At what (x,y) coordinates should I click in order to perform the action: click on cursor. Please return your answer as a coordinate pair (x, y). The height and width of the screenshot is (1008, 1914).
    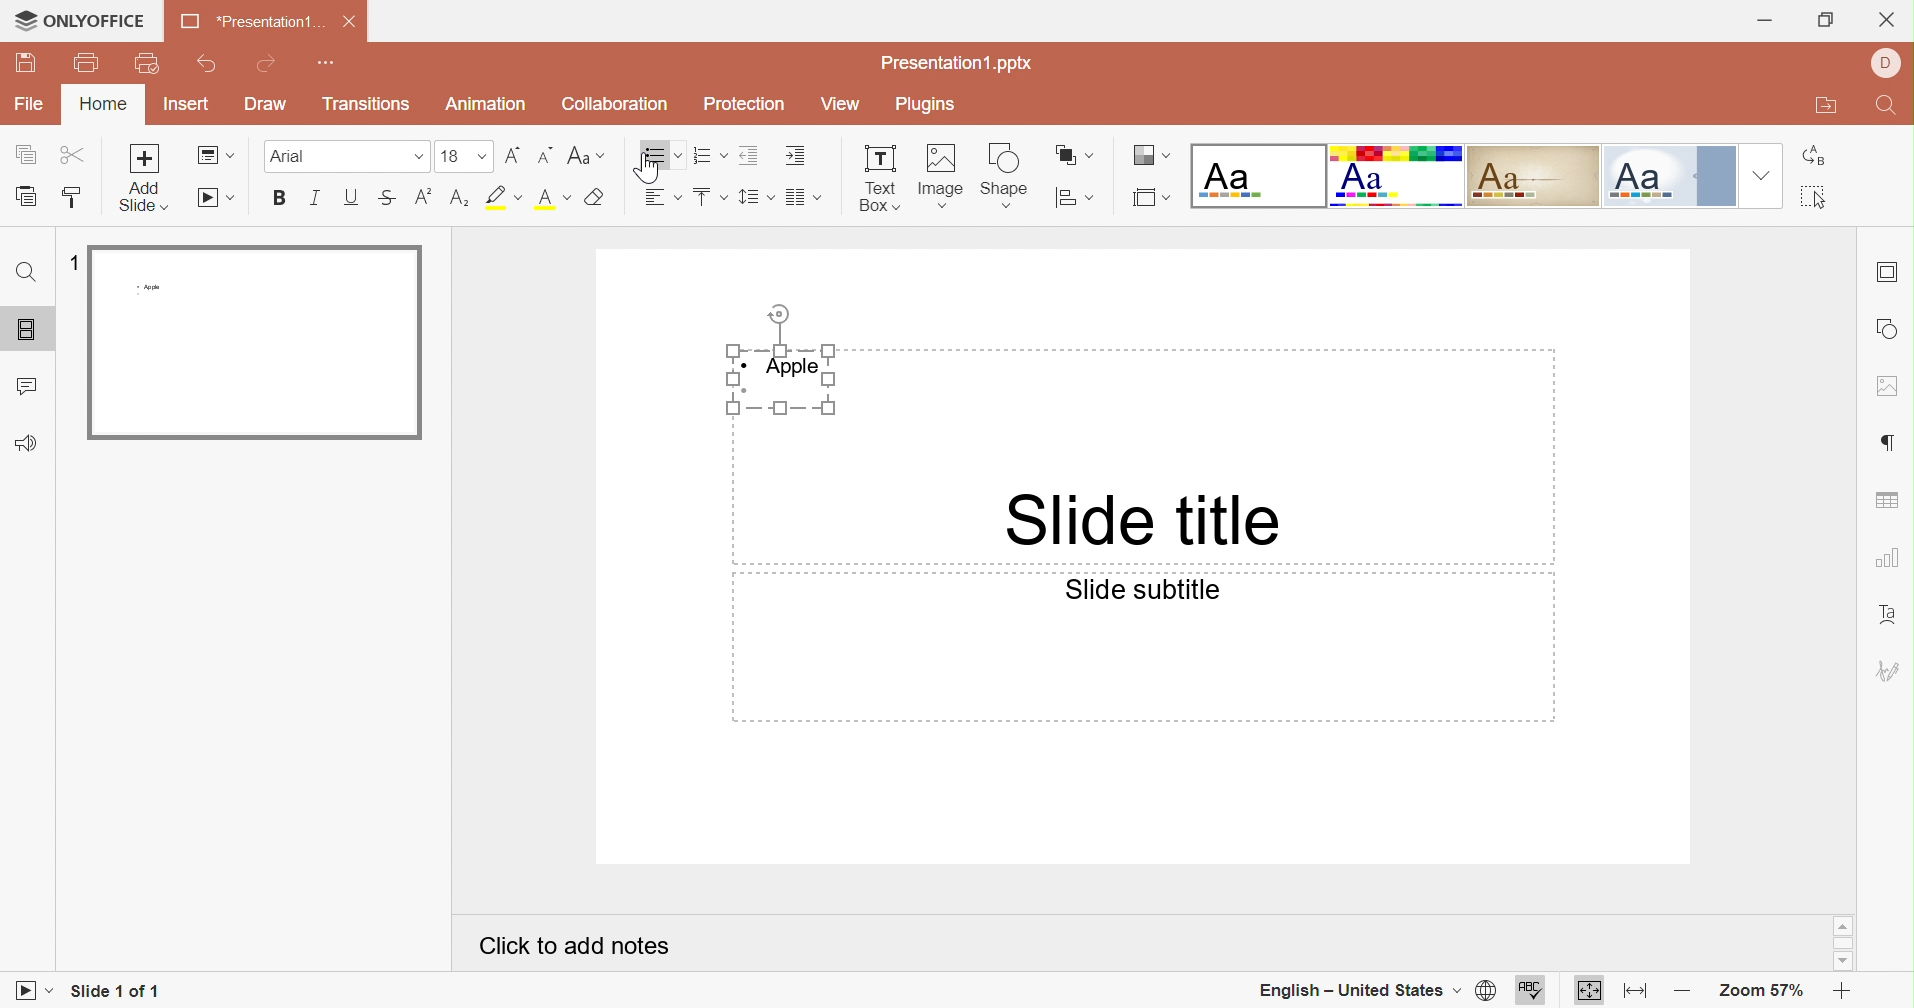
    Looking at the image, I should click on (21, 19).